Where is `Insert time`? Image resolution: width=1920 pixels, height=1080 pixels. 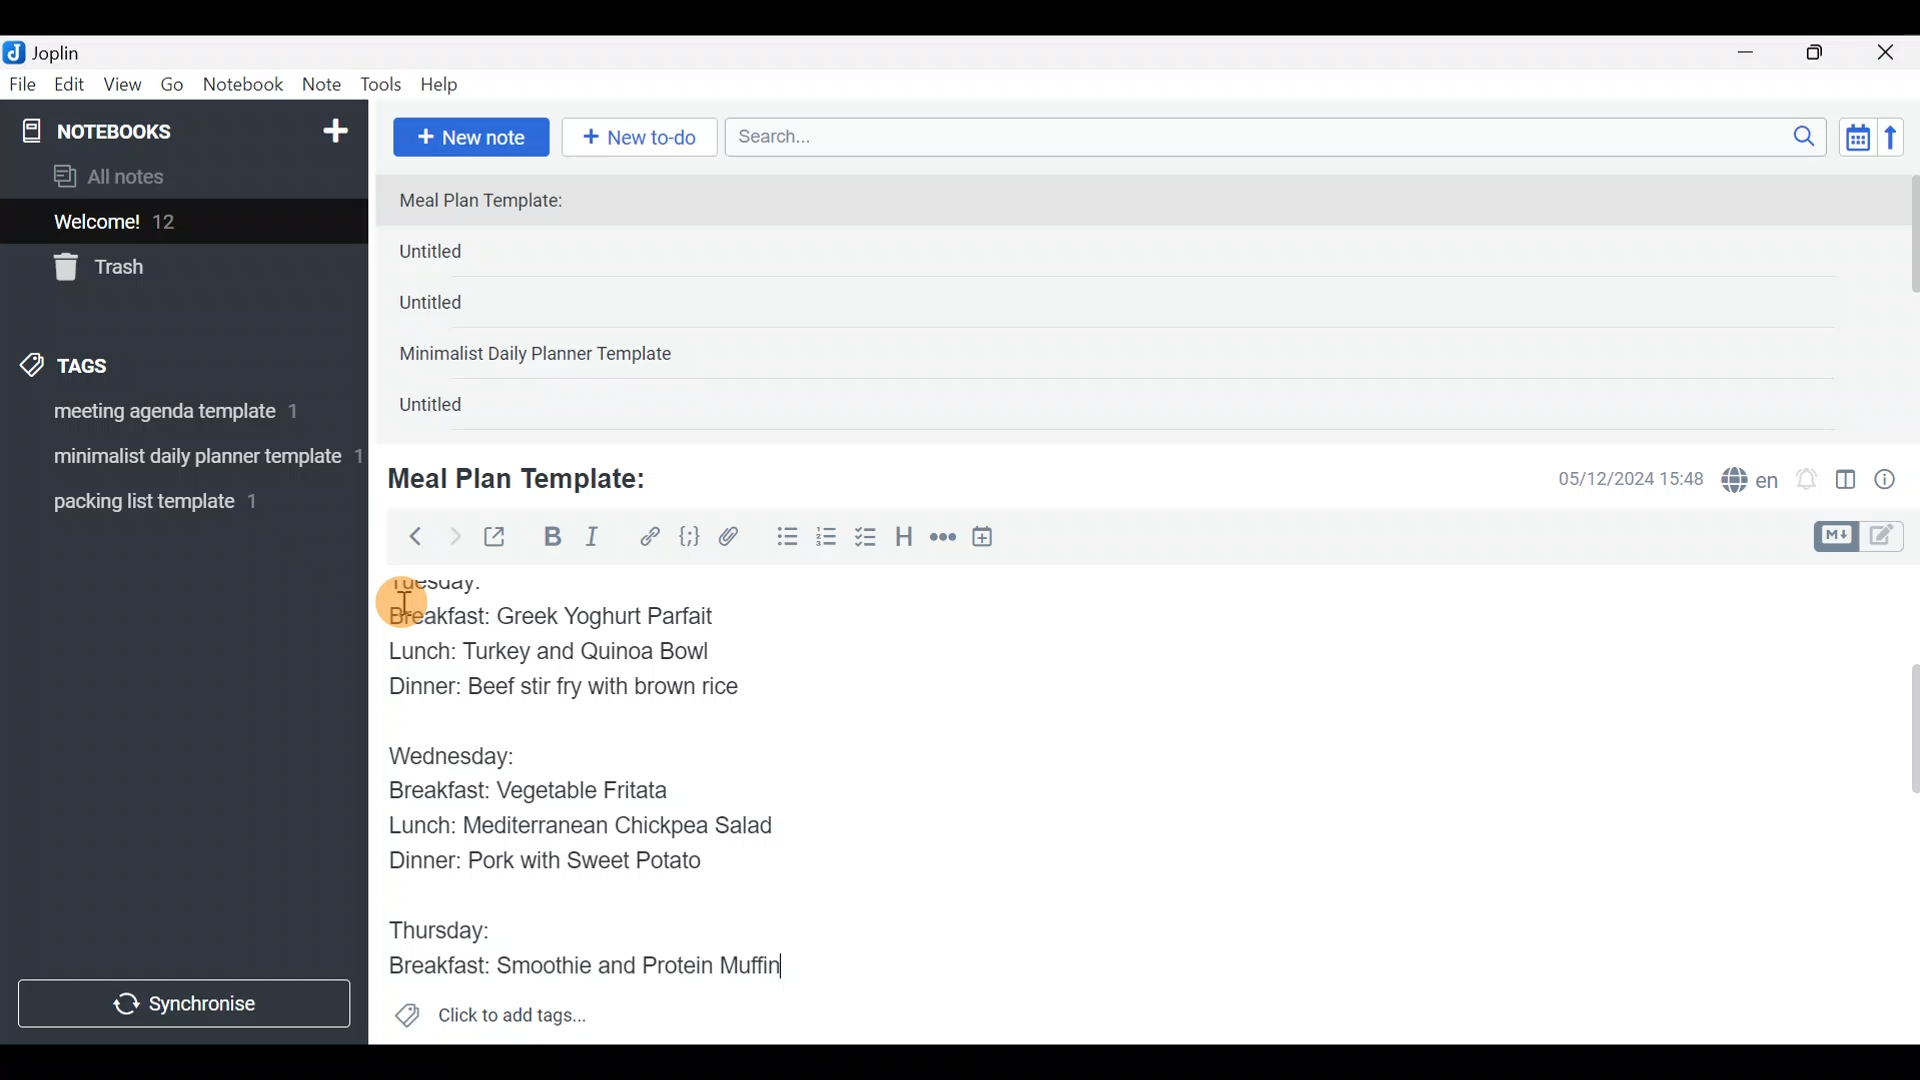
Insert time is located at coordinates (992, 540).